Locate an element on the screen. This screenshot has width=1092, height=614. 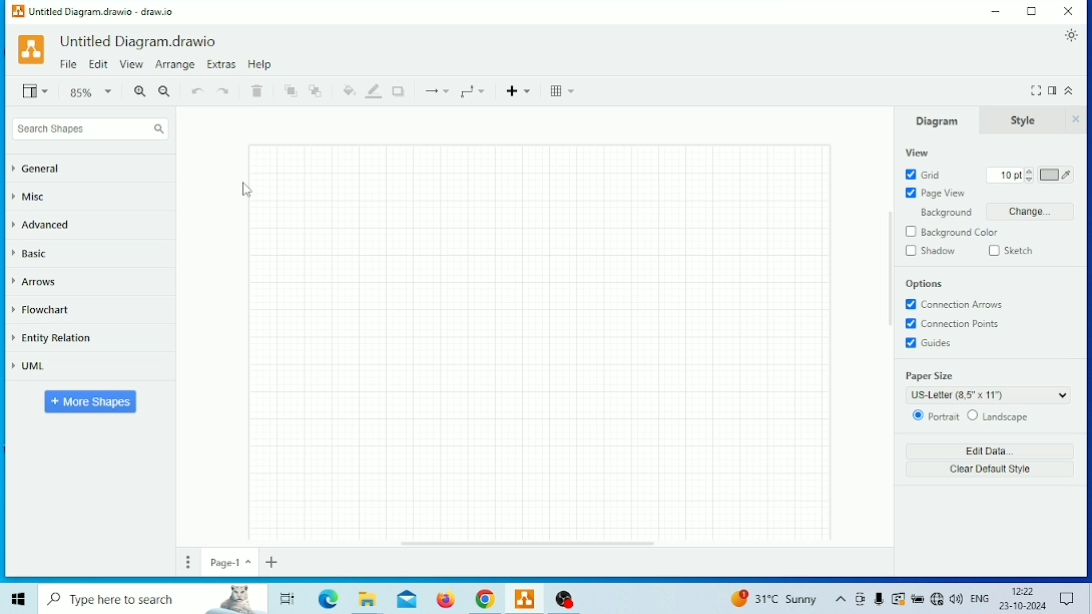
Zoomed Out is located at coordinates (92, 90).